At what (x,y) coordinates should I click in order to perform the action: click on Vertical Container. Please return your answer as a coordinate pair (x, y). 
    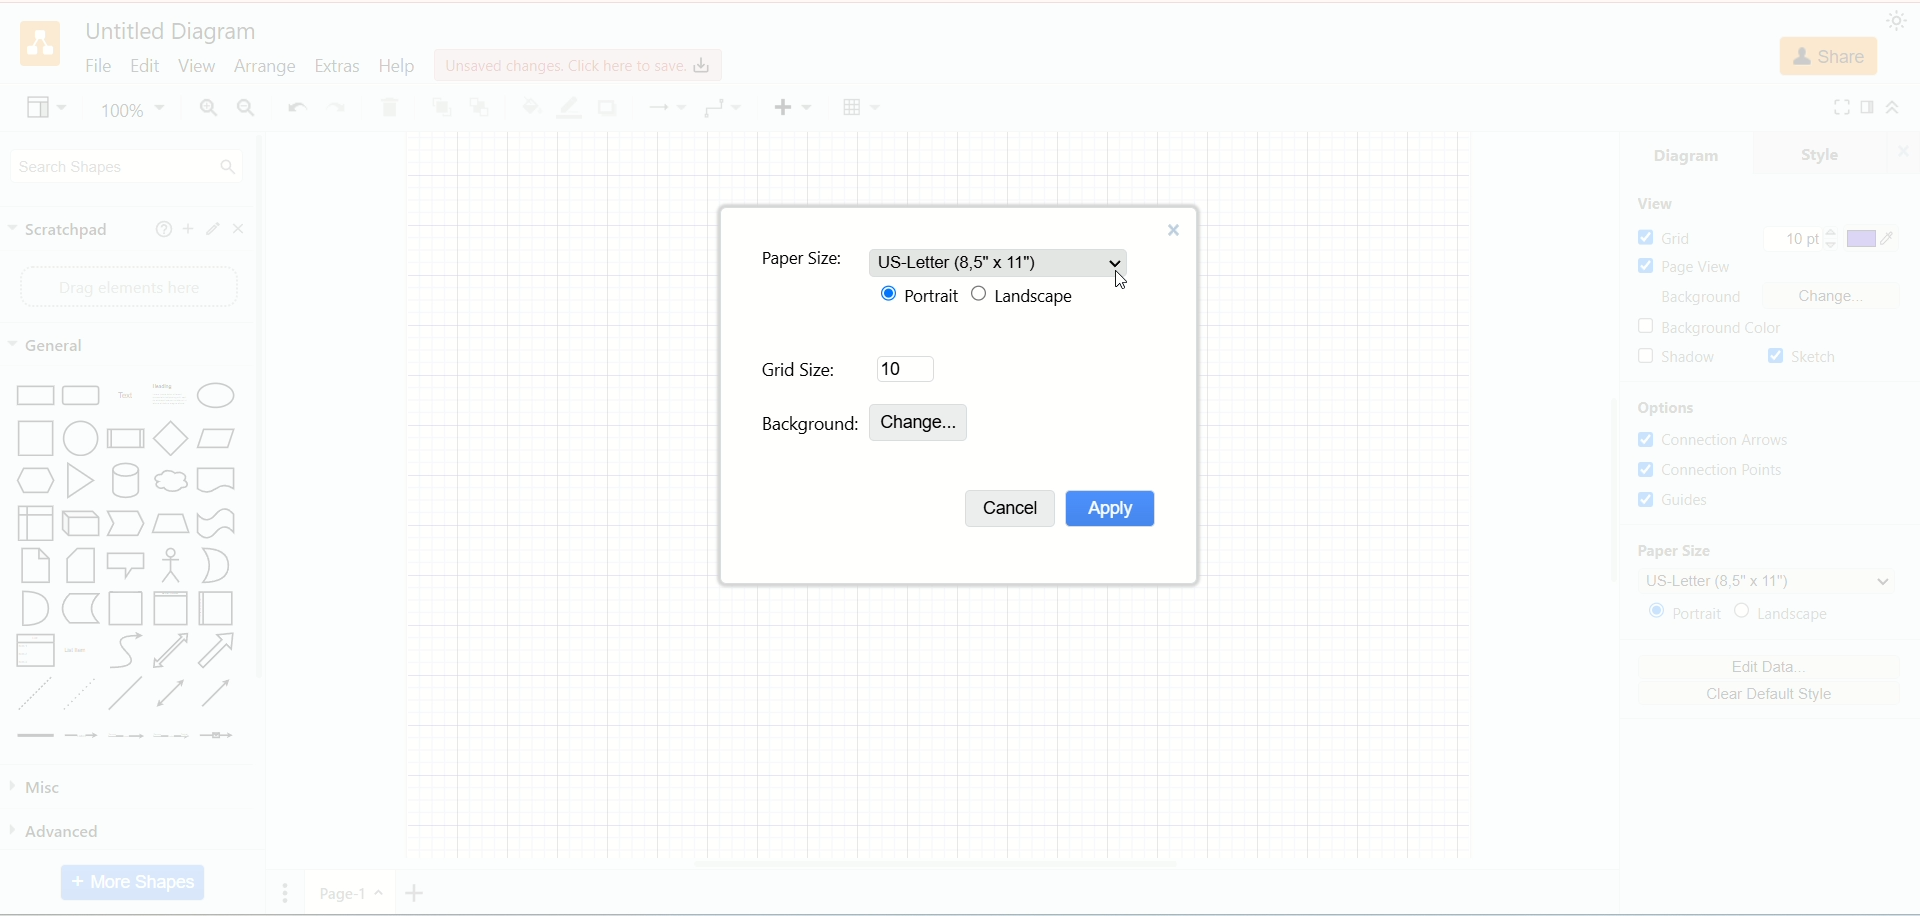
    Looking at the image, I should click on (170, 609).